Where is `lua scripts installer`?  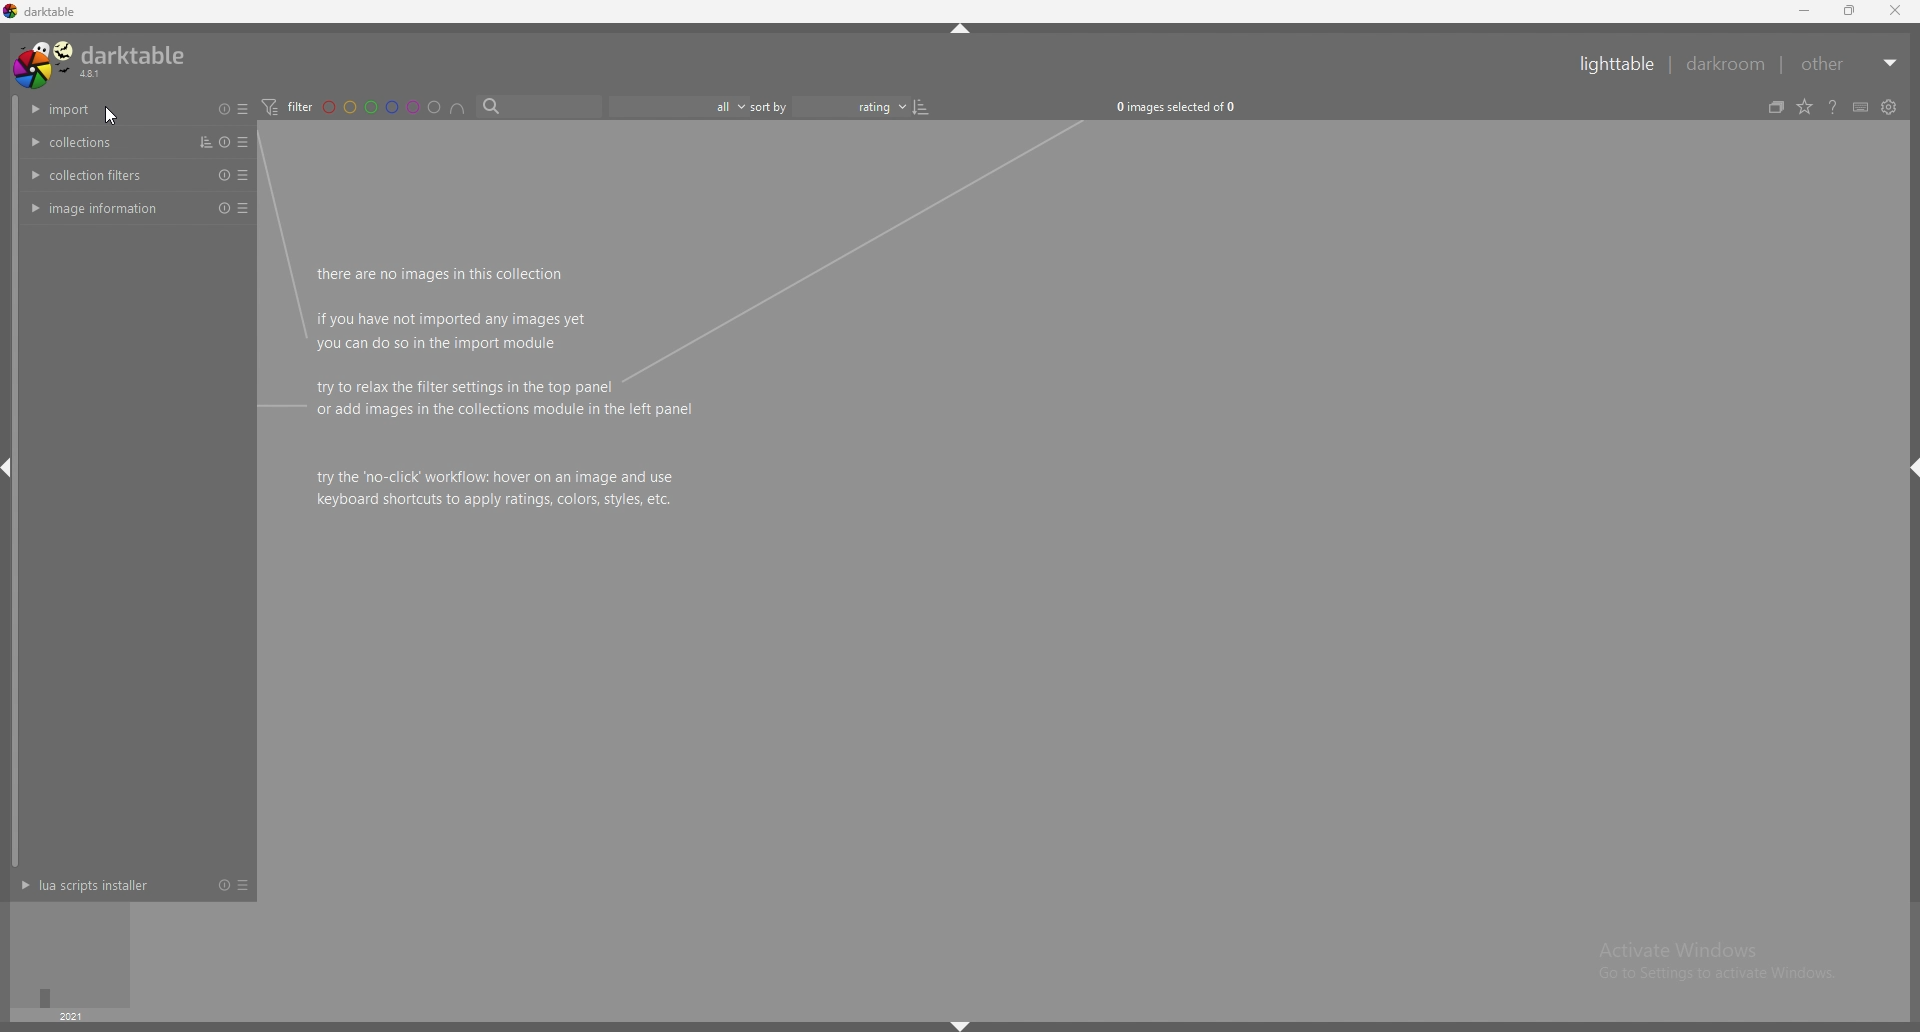
lua scripts installer is located at coordinates (93, 885).